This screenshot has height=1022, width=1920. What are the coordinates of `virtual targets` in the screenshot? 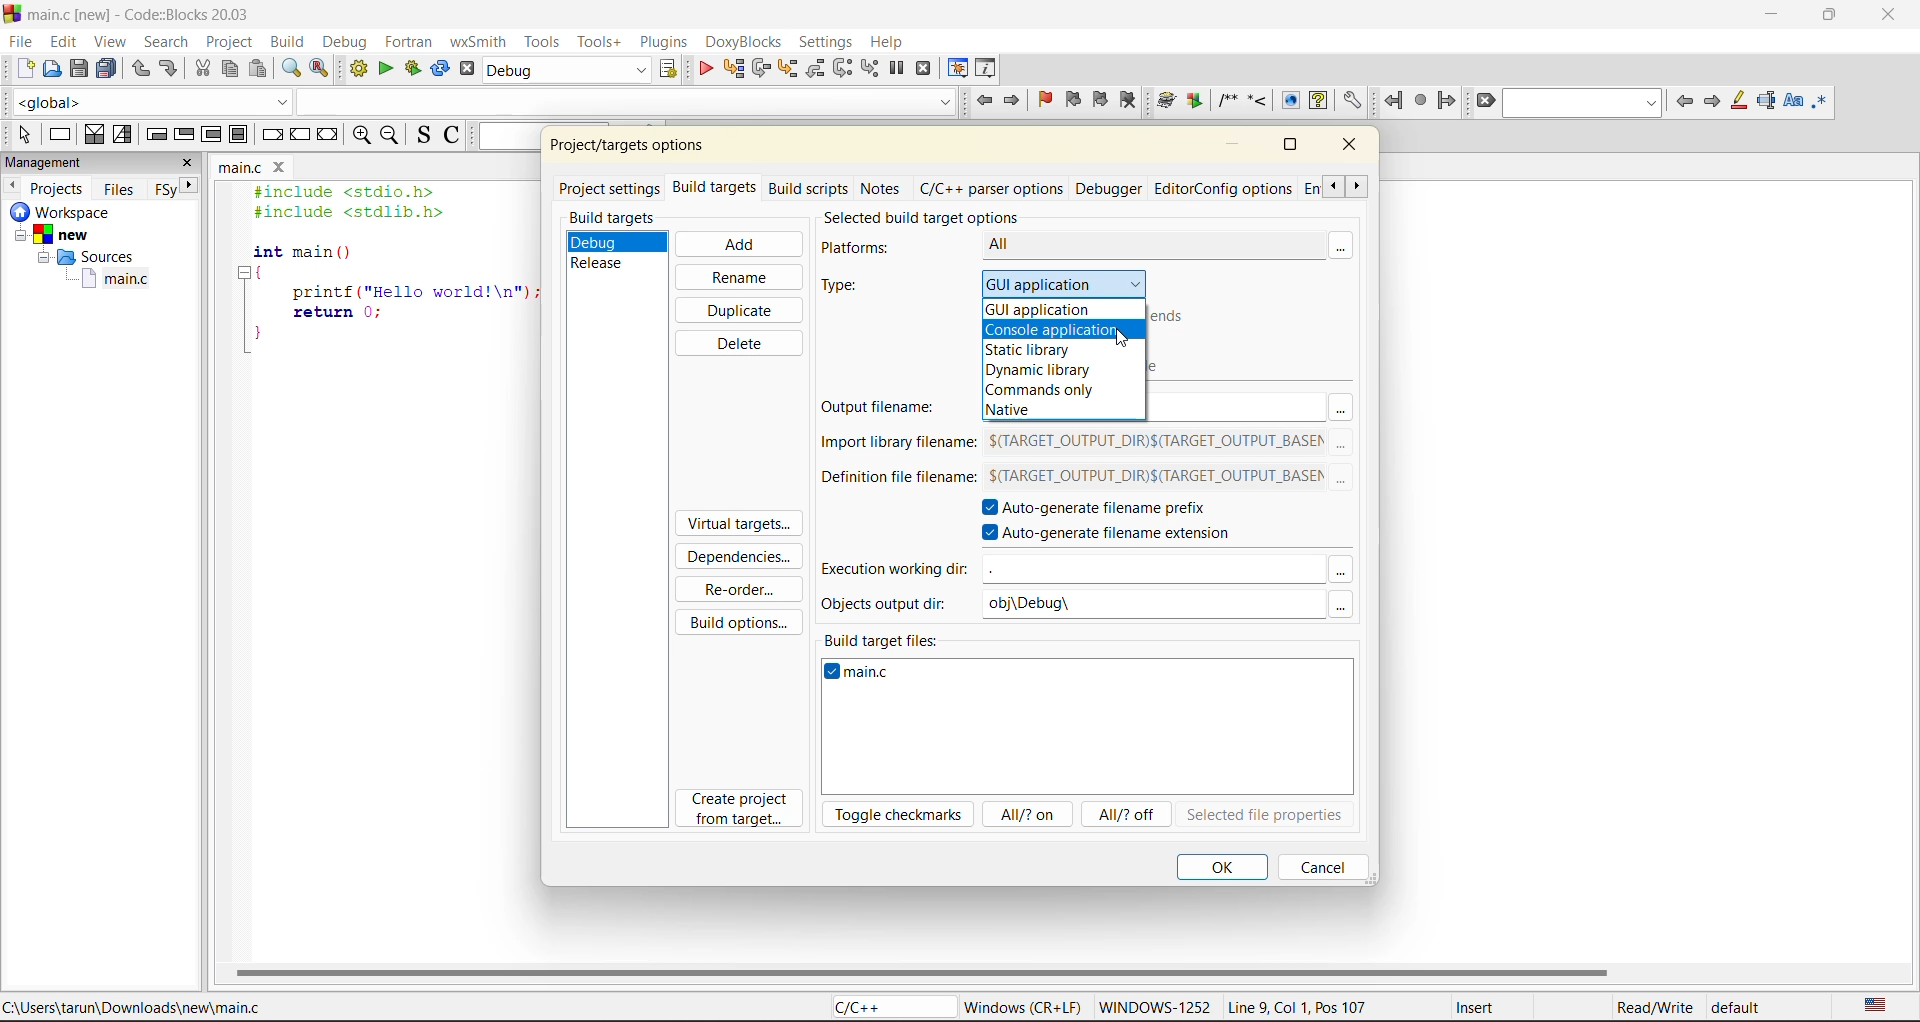 It's located at (737, 525).